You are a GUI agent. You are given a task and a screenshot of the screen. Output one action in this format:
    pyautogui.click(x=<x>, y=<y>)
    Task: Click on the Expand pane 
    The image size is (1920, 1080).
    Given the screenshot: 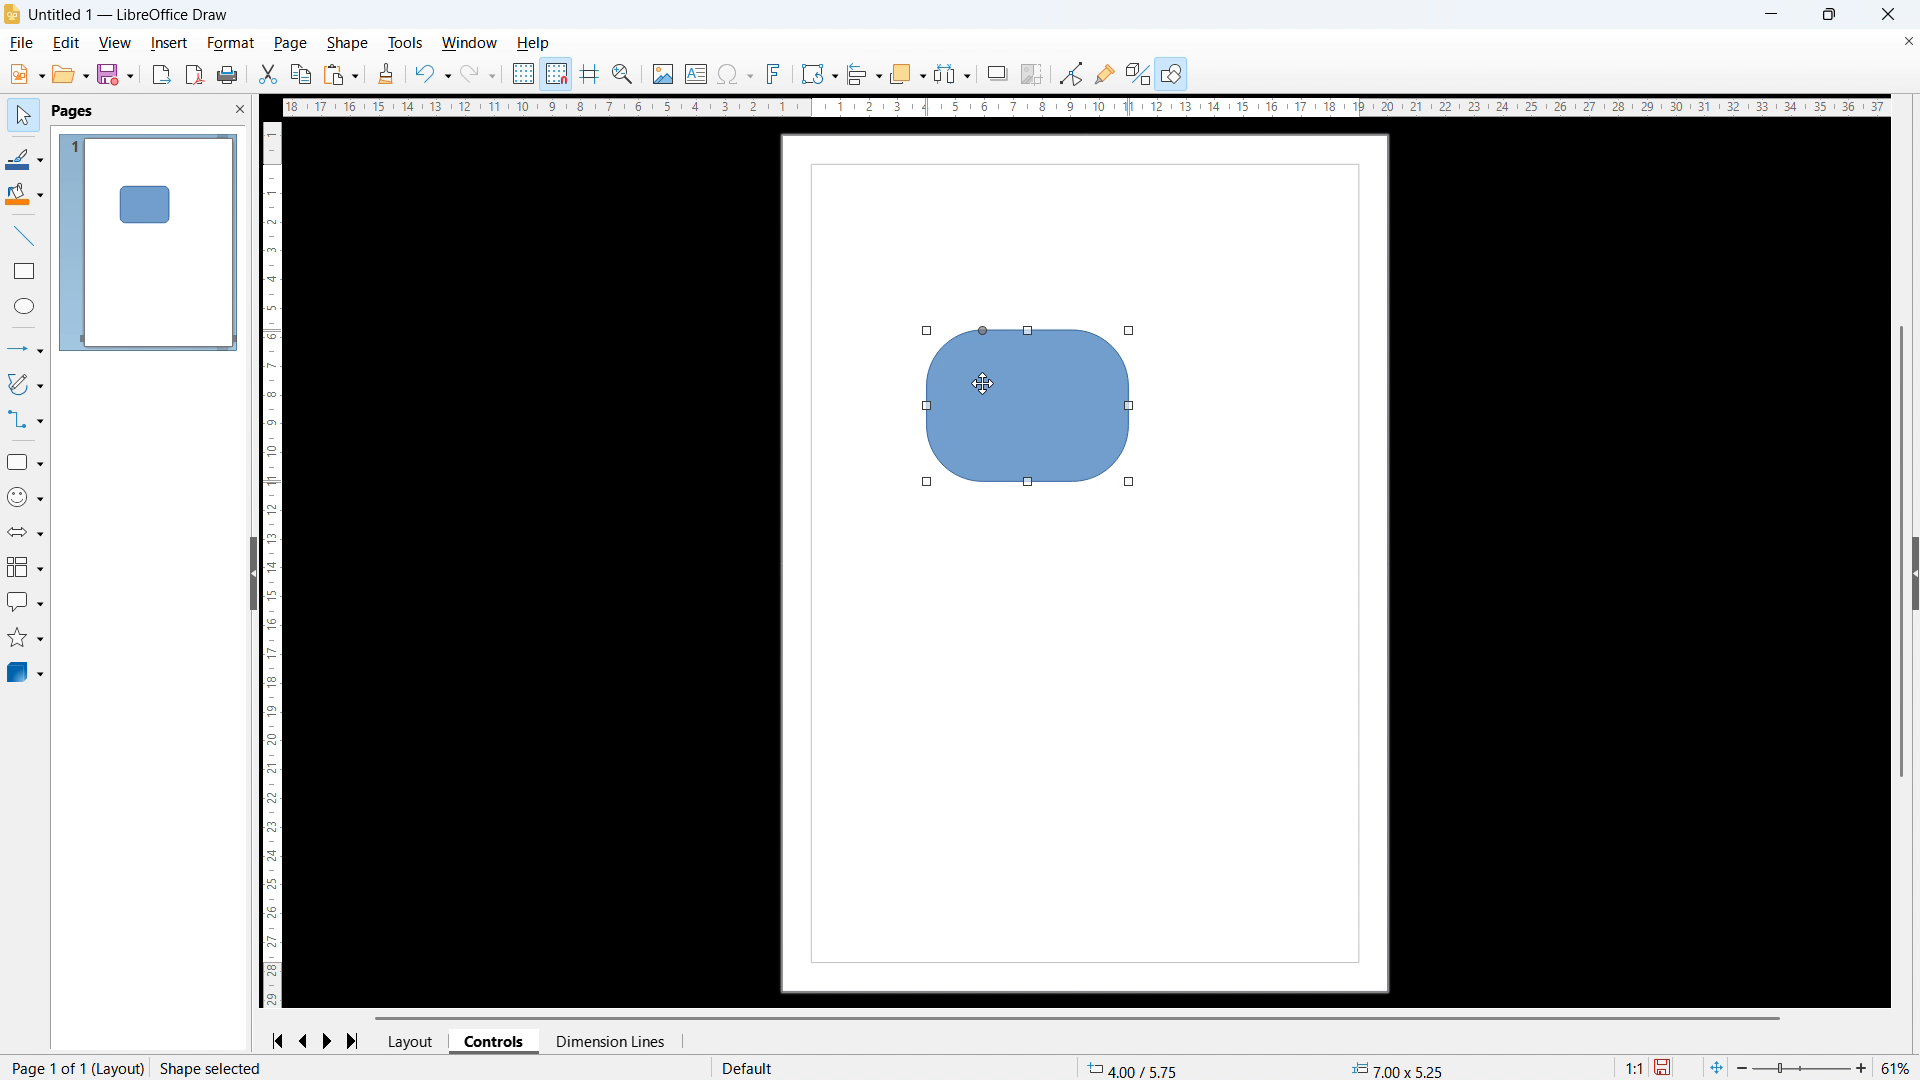 What is the action you would take?
    pyautogui.click(x=1916, y=572)
    